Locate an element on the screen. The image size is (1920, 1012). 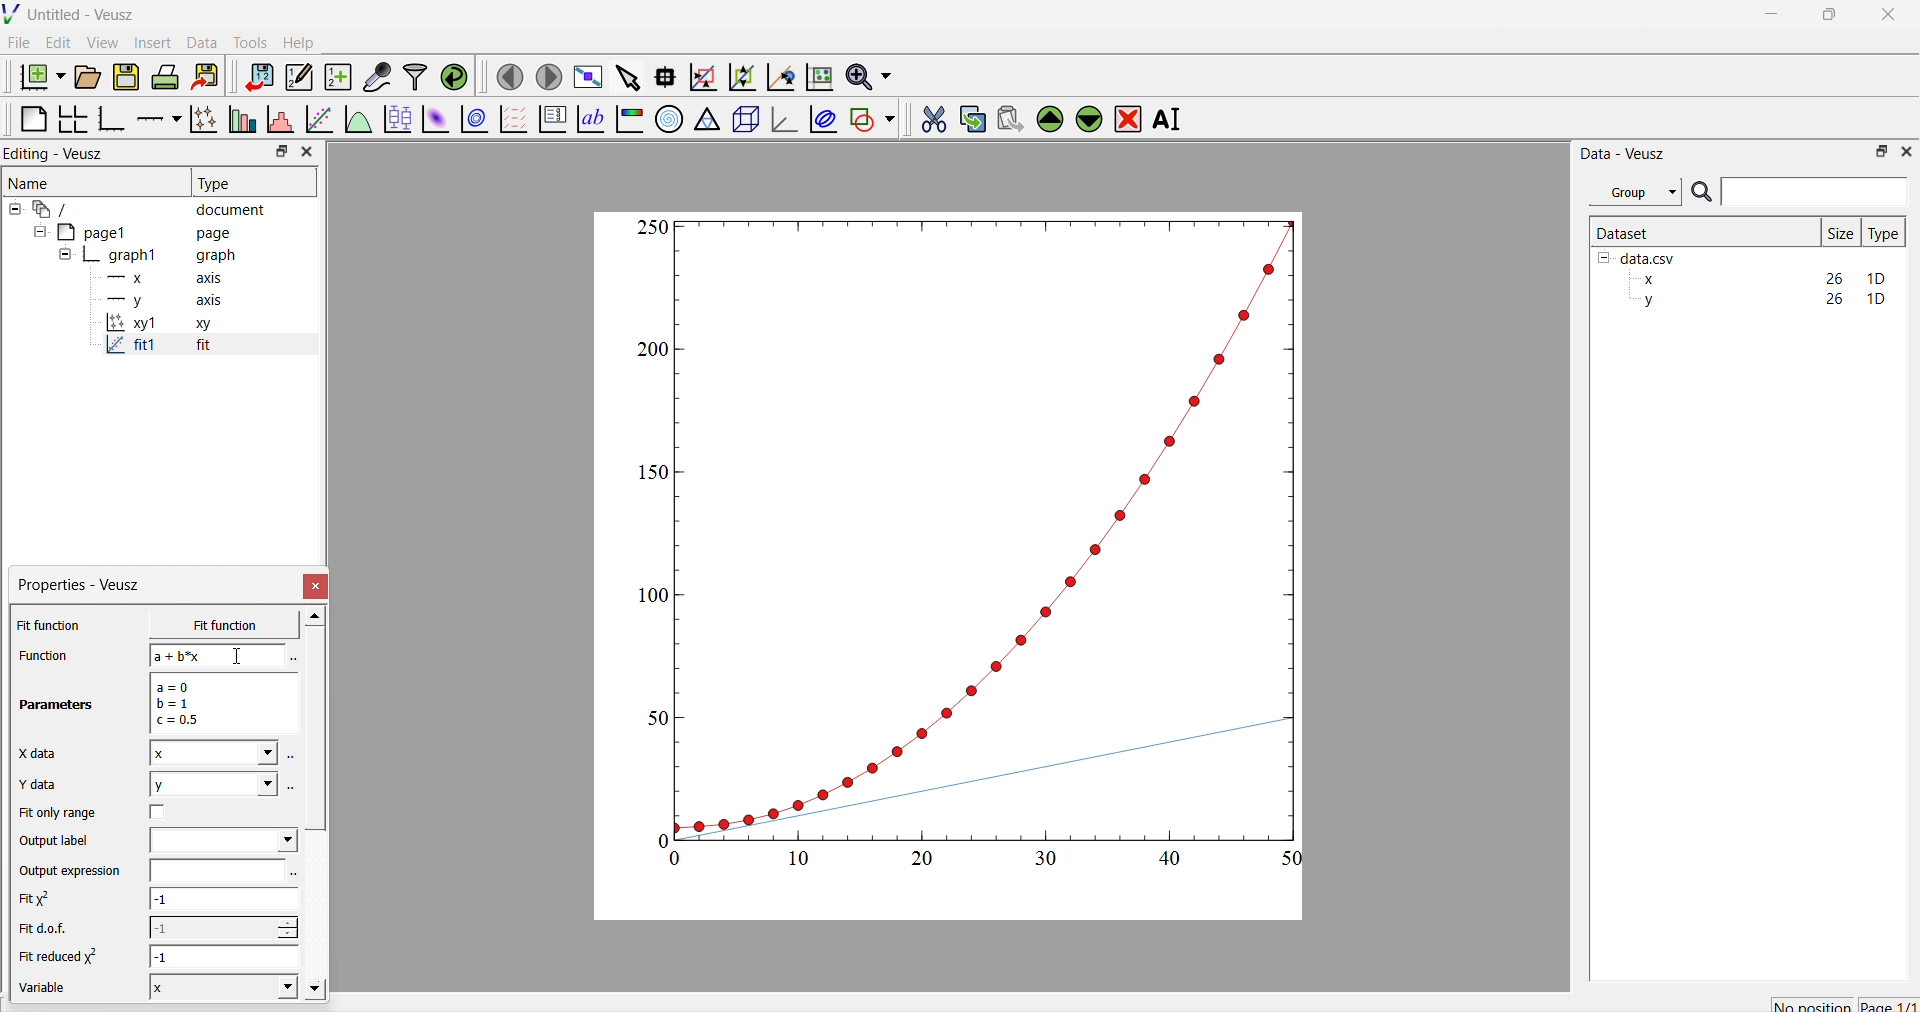
Previous page is located at coordinates (510, 77).